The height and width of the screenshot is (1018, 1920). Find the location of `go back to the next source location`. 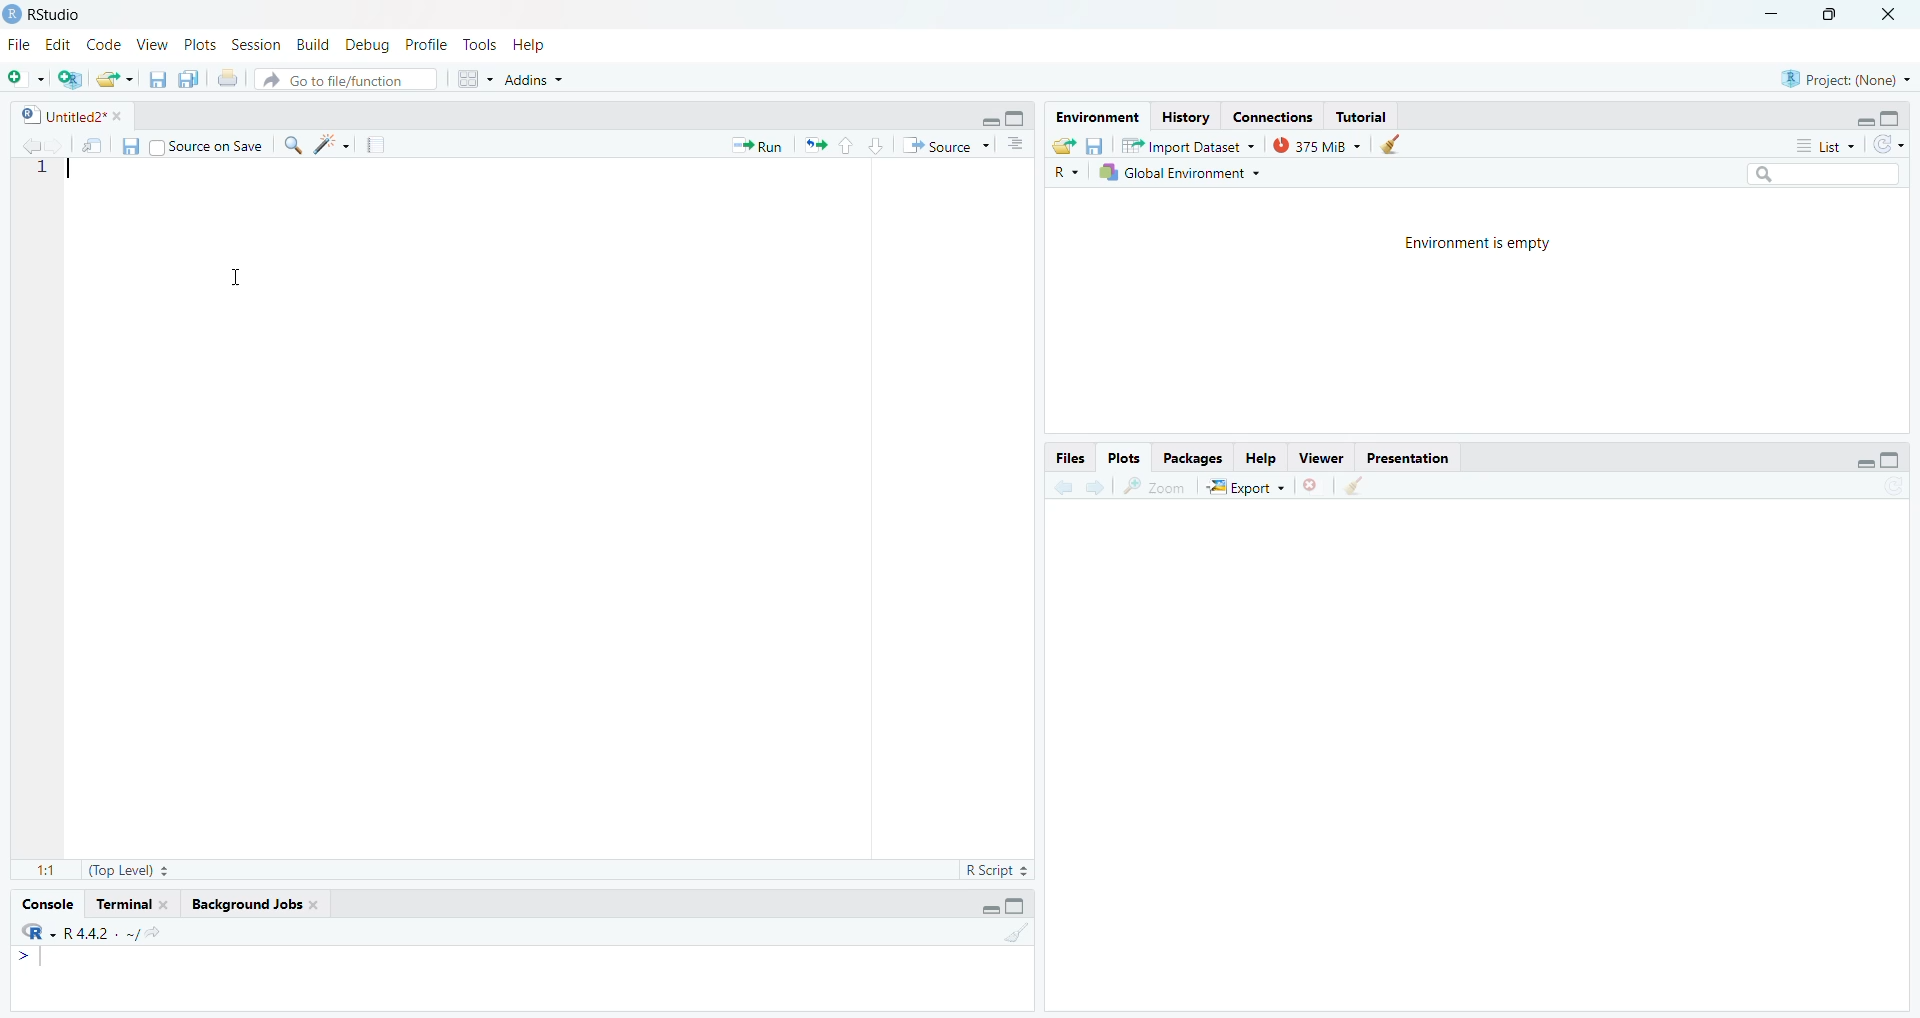

go back to the next source location is located at coordinates (58, 145).